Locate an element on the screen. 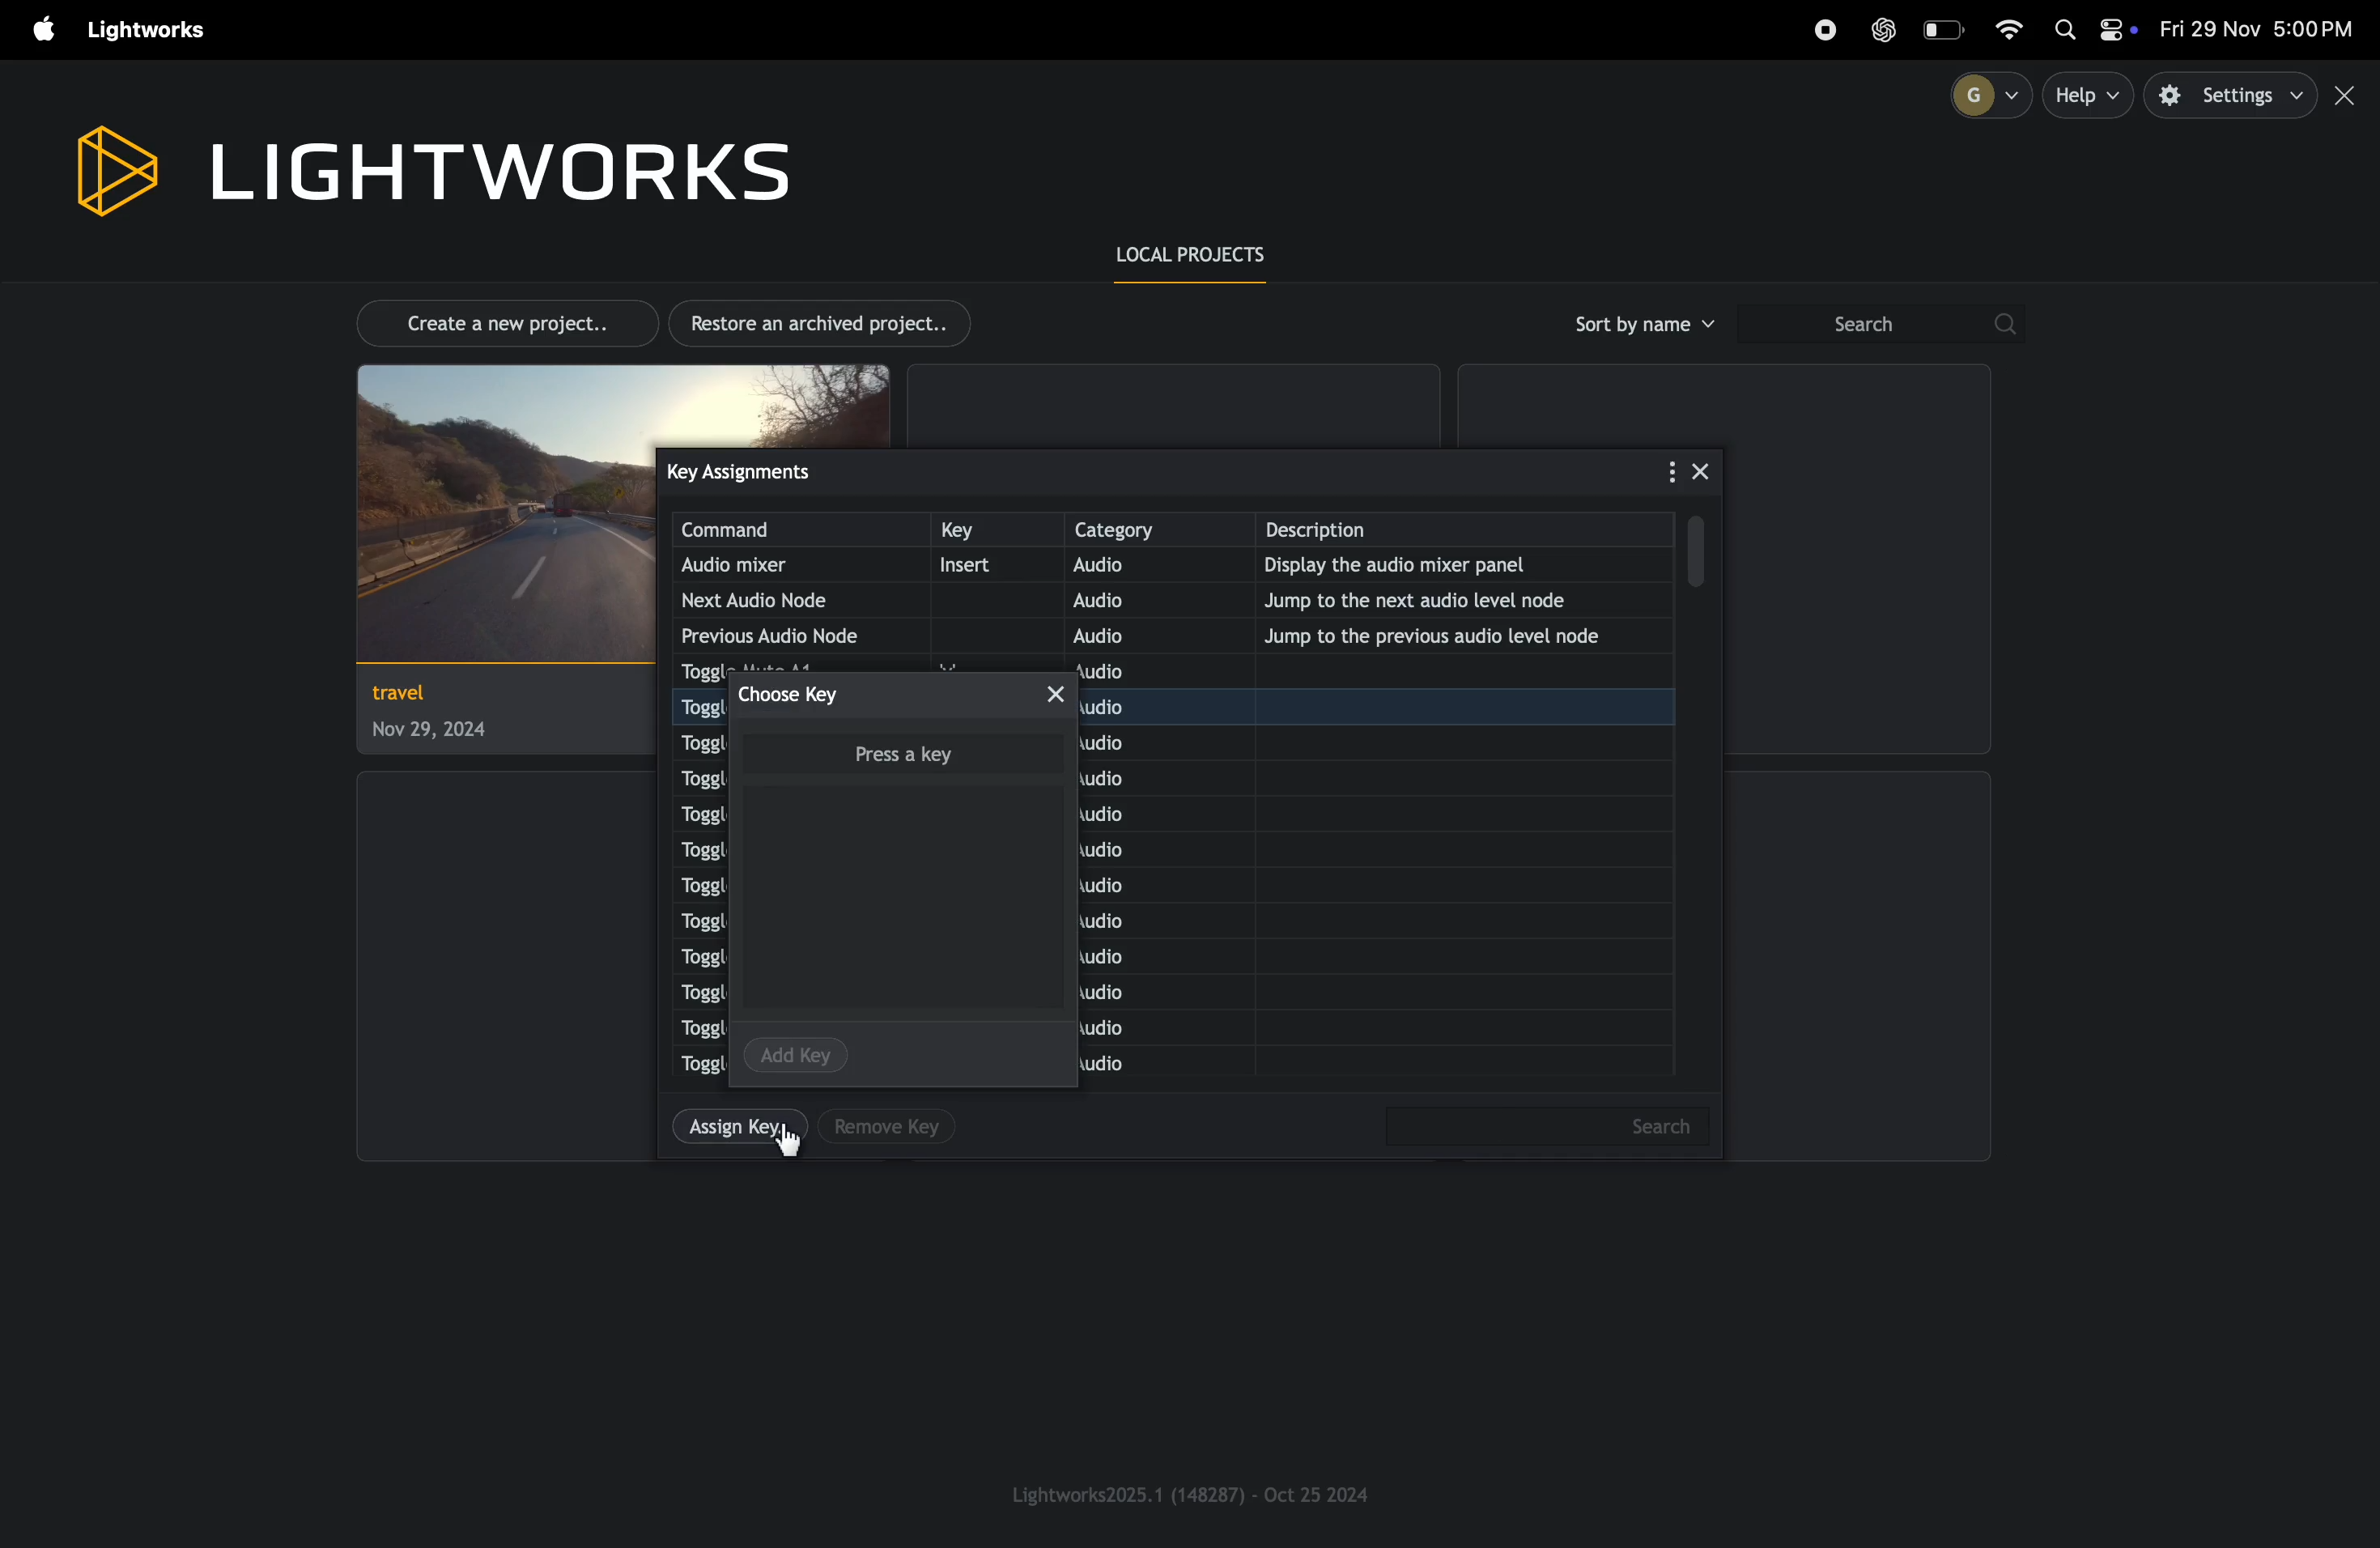  light works version is located at coordinates (1193, 1493).